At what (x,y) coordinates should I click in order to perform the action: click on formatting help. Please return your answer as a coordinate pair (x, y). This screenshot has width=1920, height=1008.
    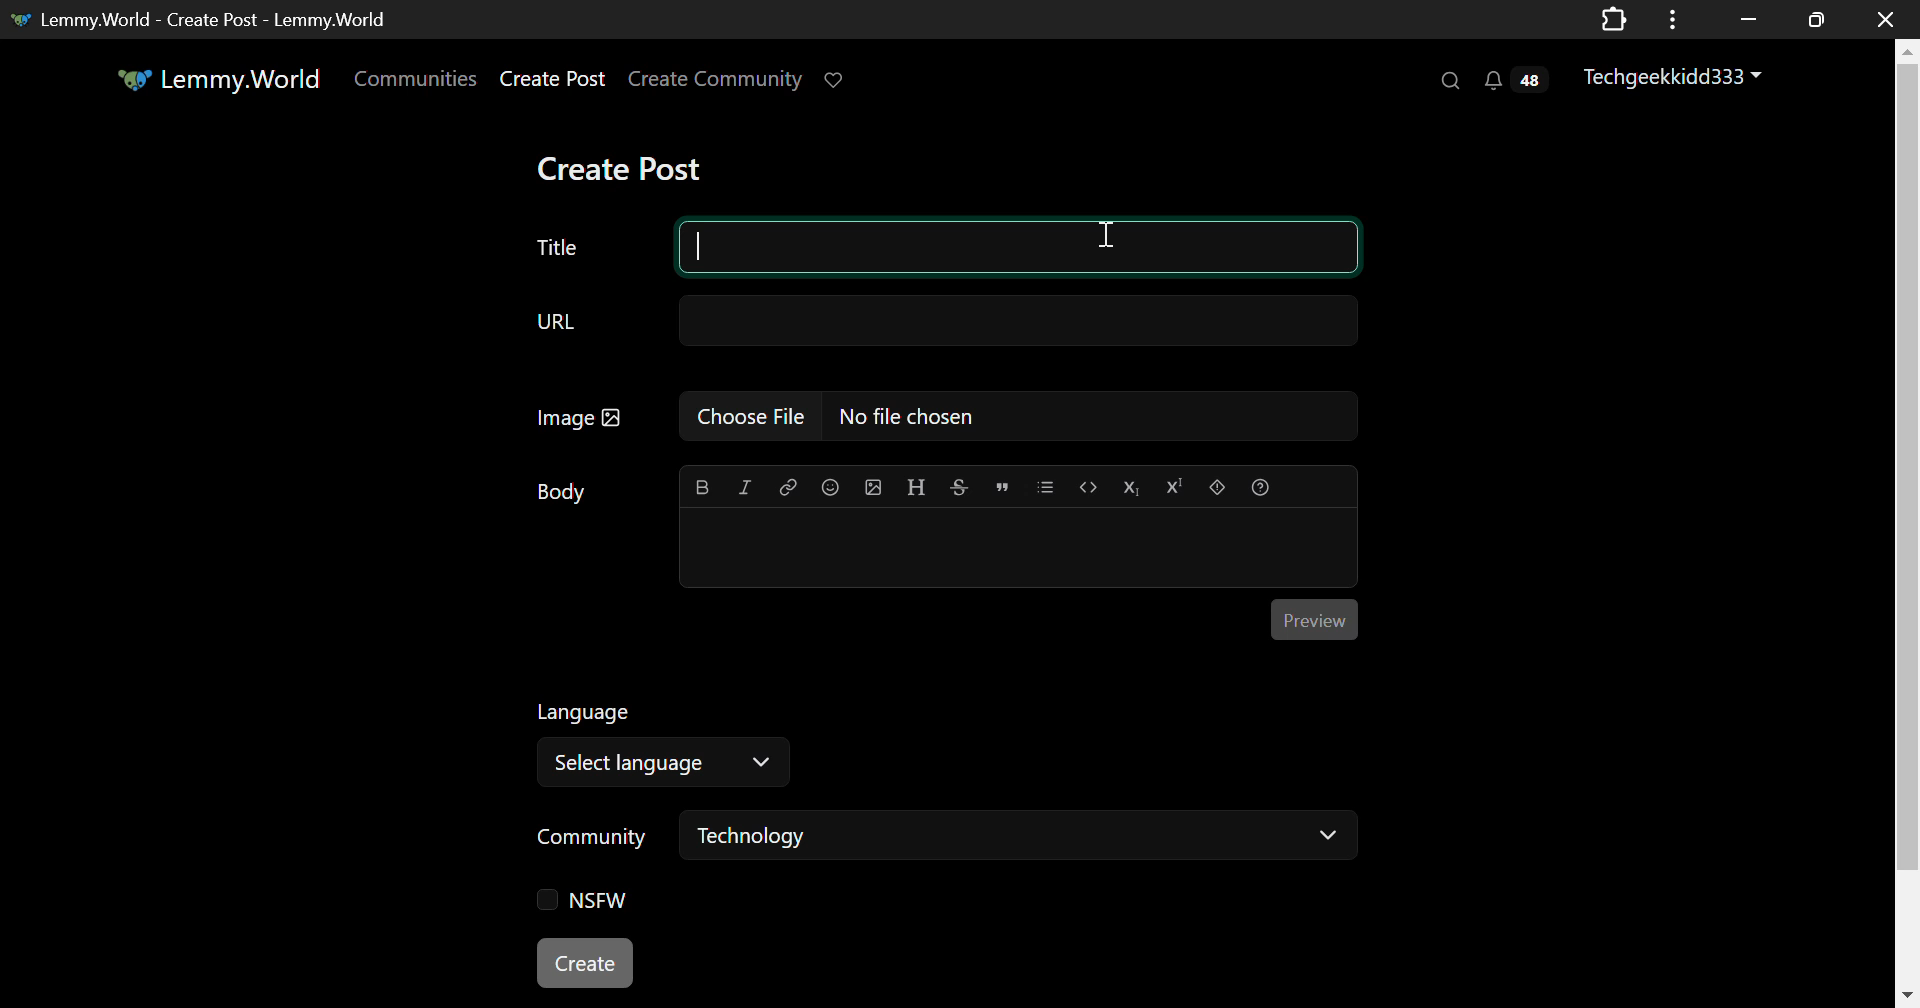
    Looking at the image, I should click on (1258, 484).